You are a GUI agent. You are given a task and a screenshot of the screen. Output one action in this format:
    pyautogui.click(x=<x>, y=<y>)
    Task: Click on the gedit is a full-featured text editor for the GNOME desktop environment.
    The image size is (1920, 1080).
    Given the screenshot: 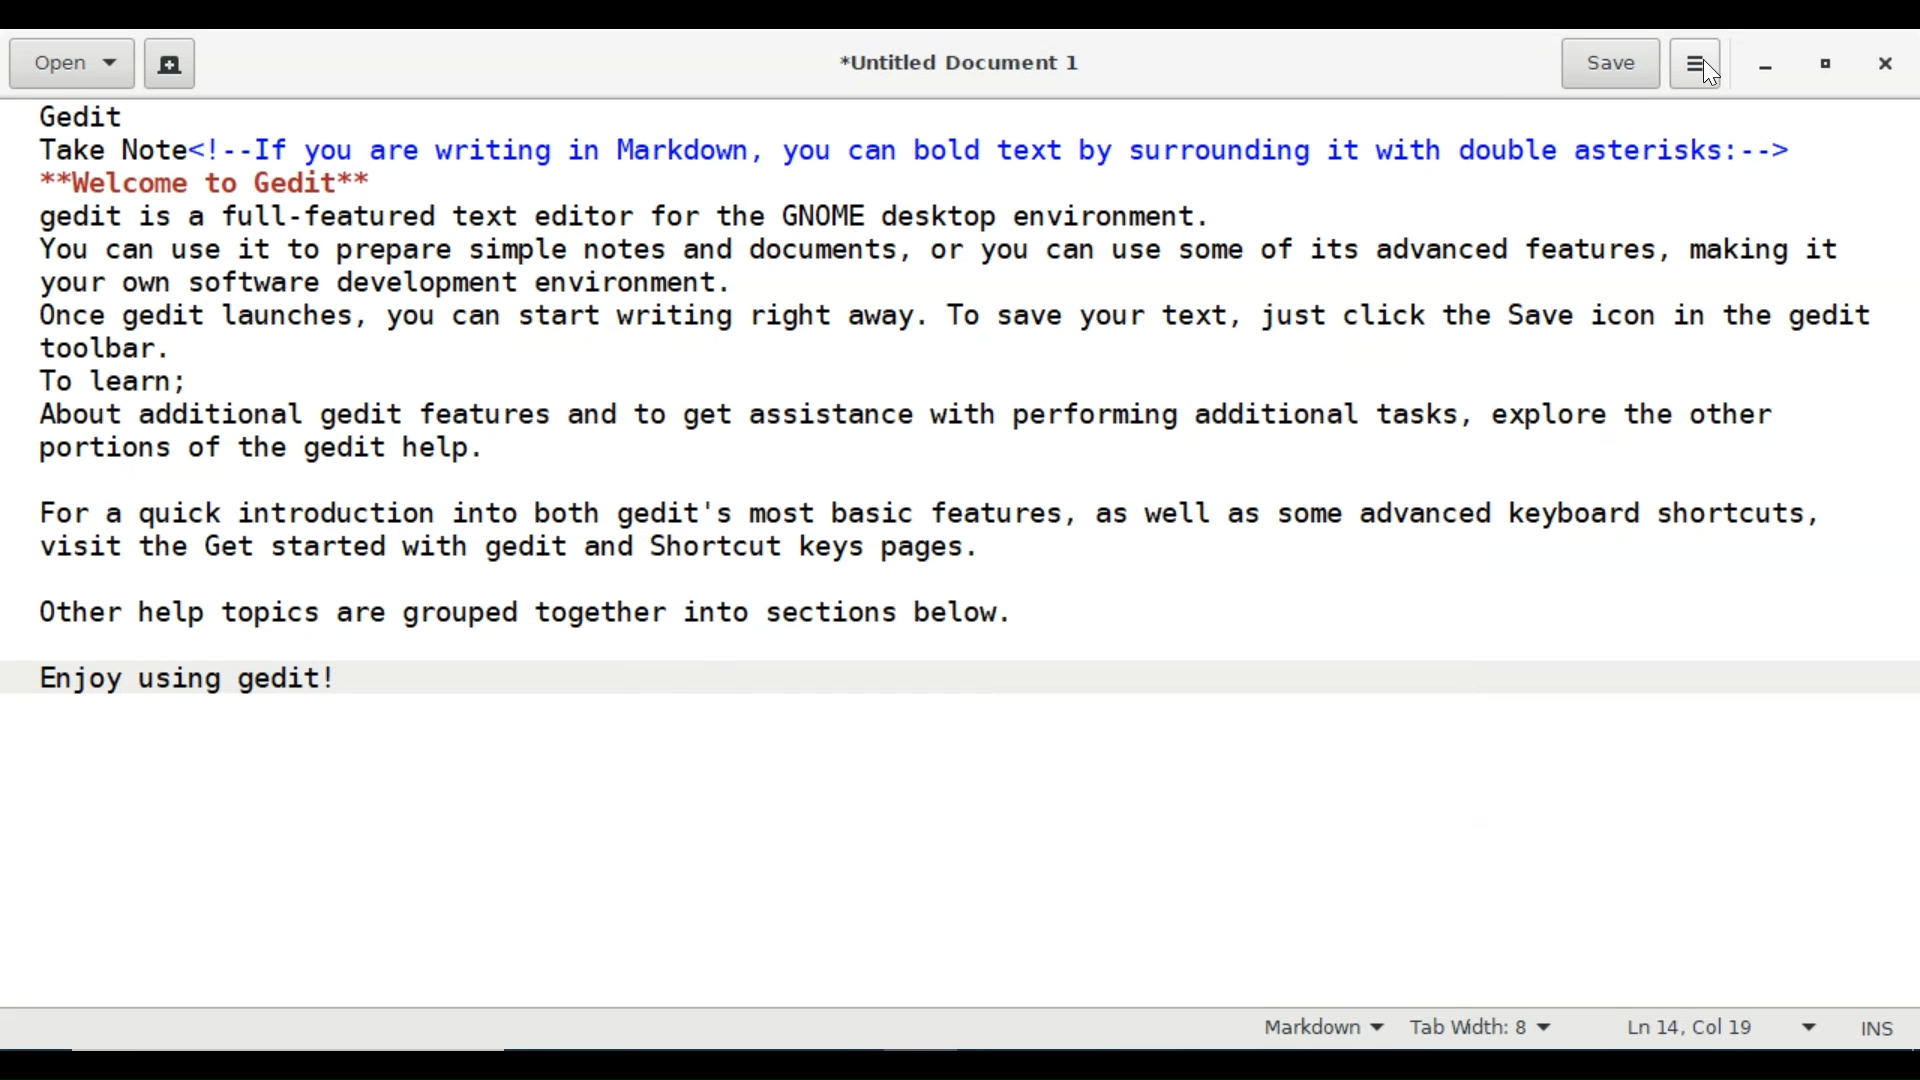 What is the action you would take?
    pyautogui.click(x=639, y=214)
    